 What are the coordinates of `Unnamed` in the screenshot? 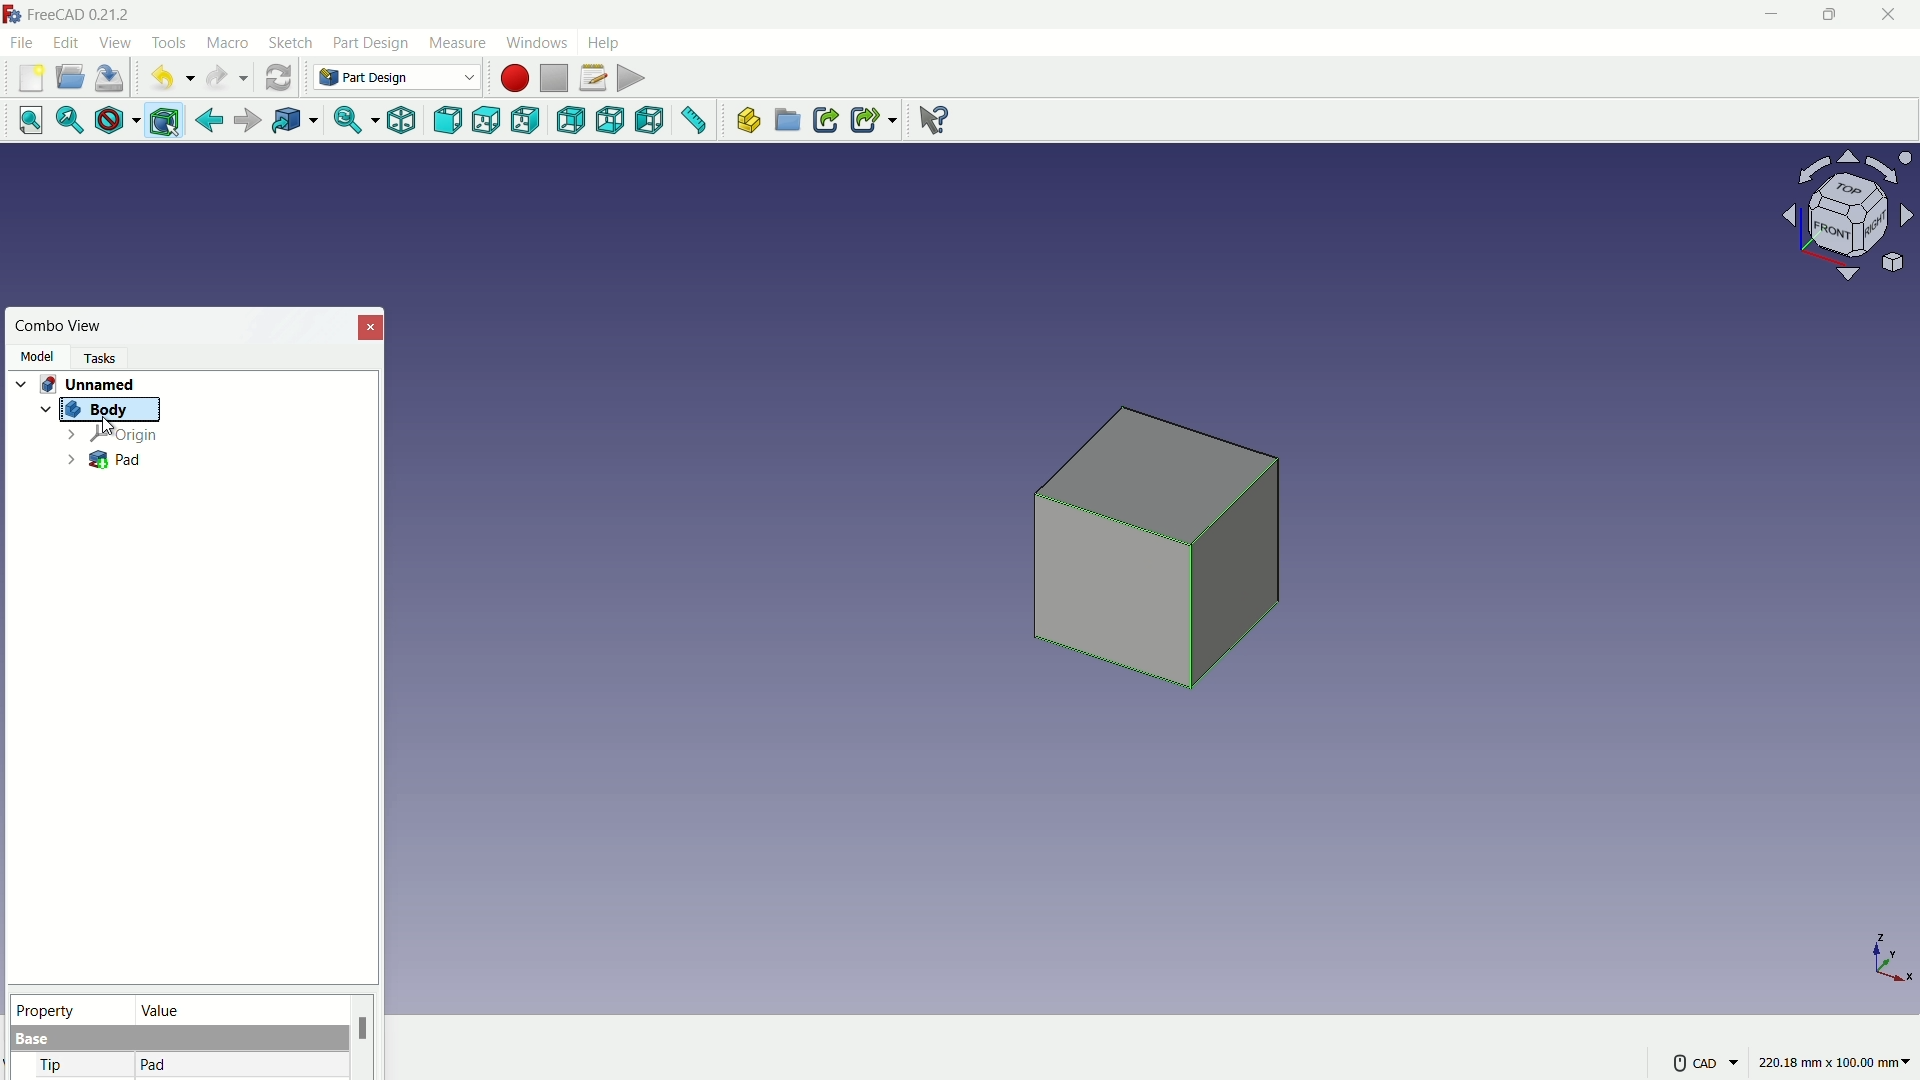 It's located at (95, 382).